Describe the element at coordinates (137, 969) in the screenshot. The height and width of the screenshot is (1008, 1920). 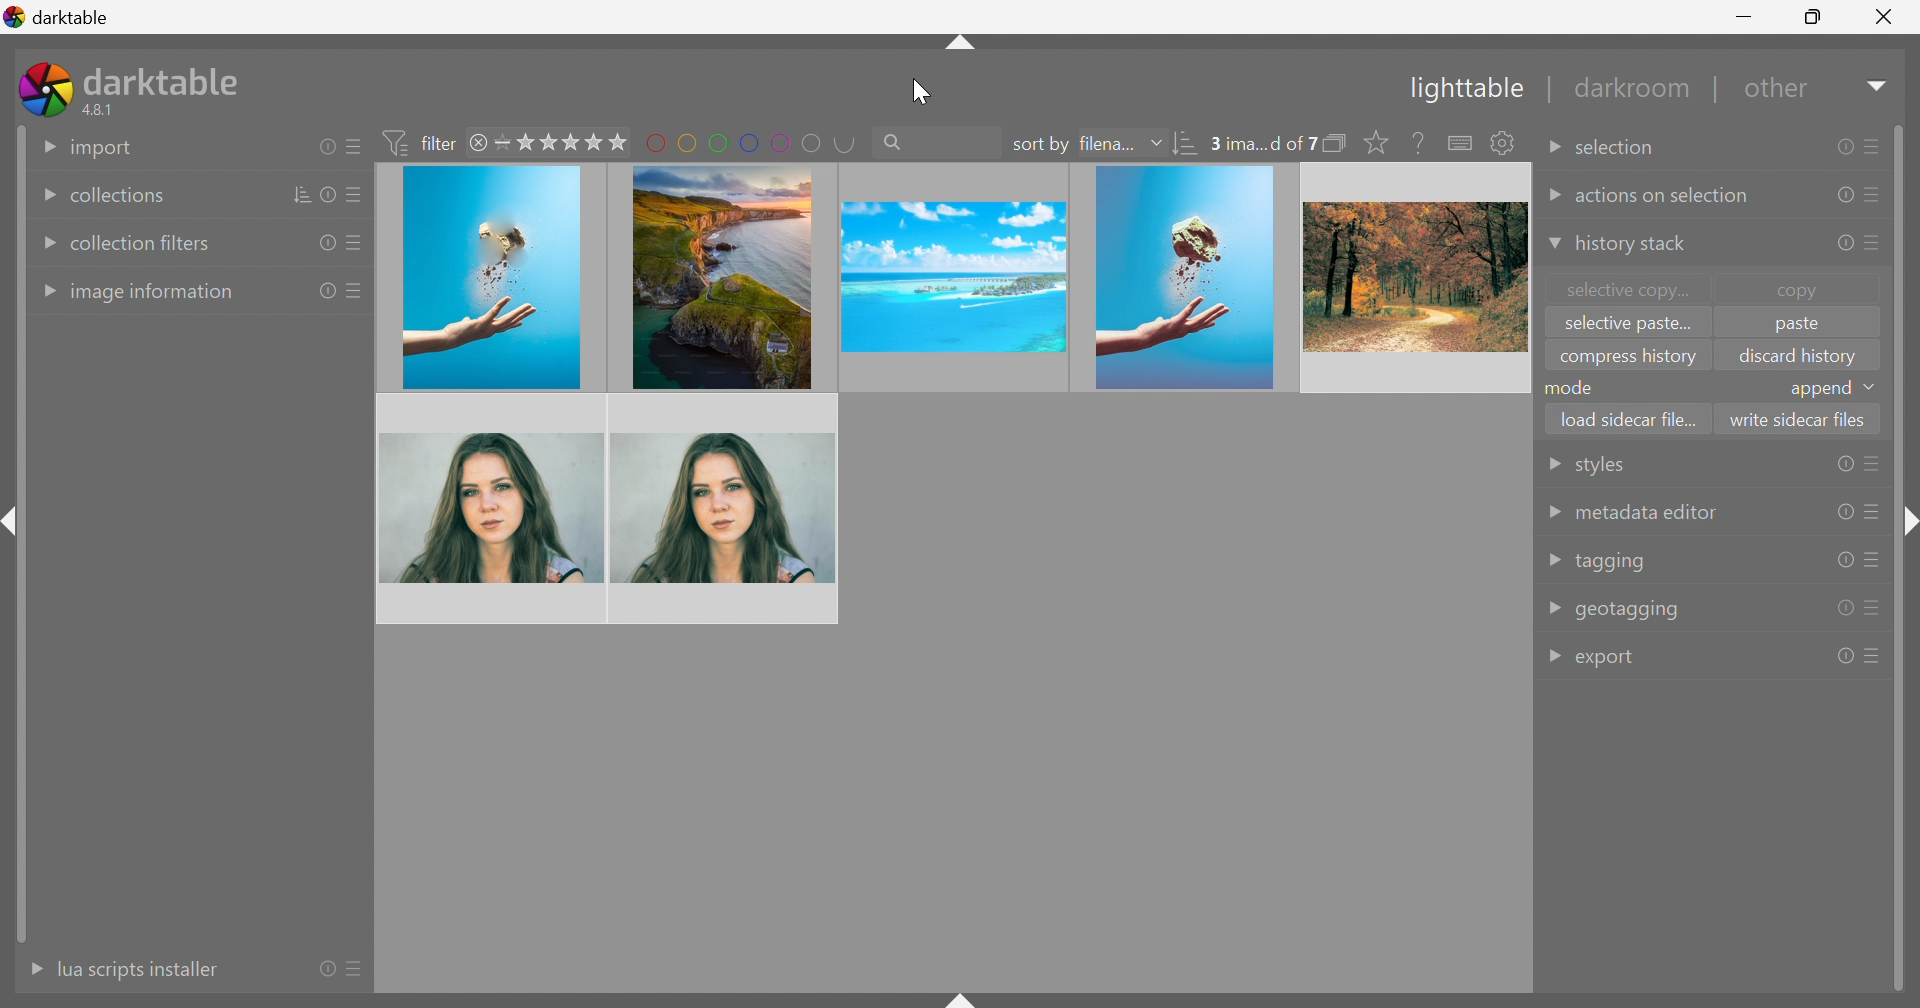
I see `lua scripts instaler` at that location.